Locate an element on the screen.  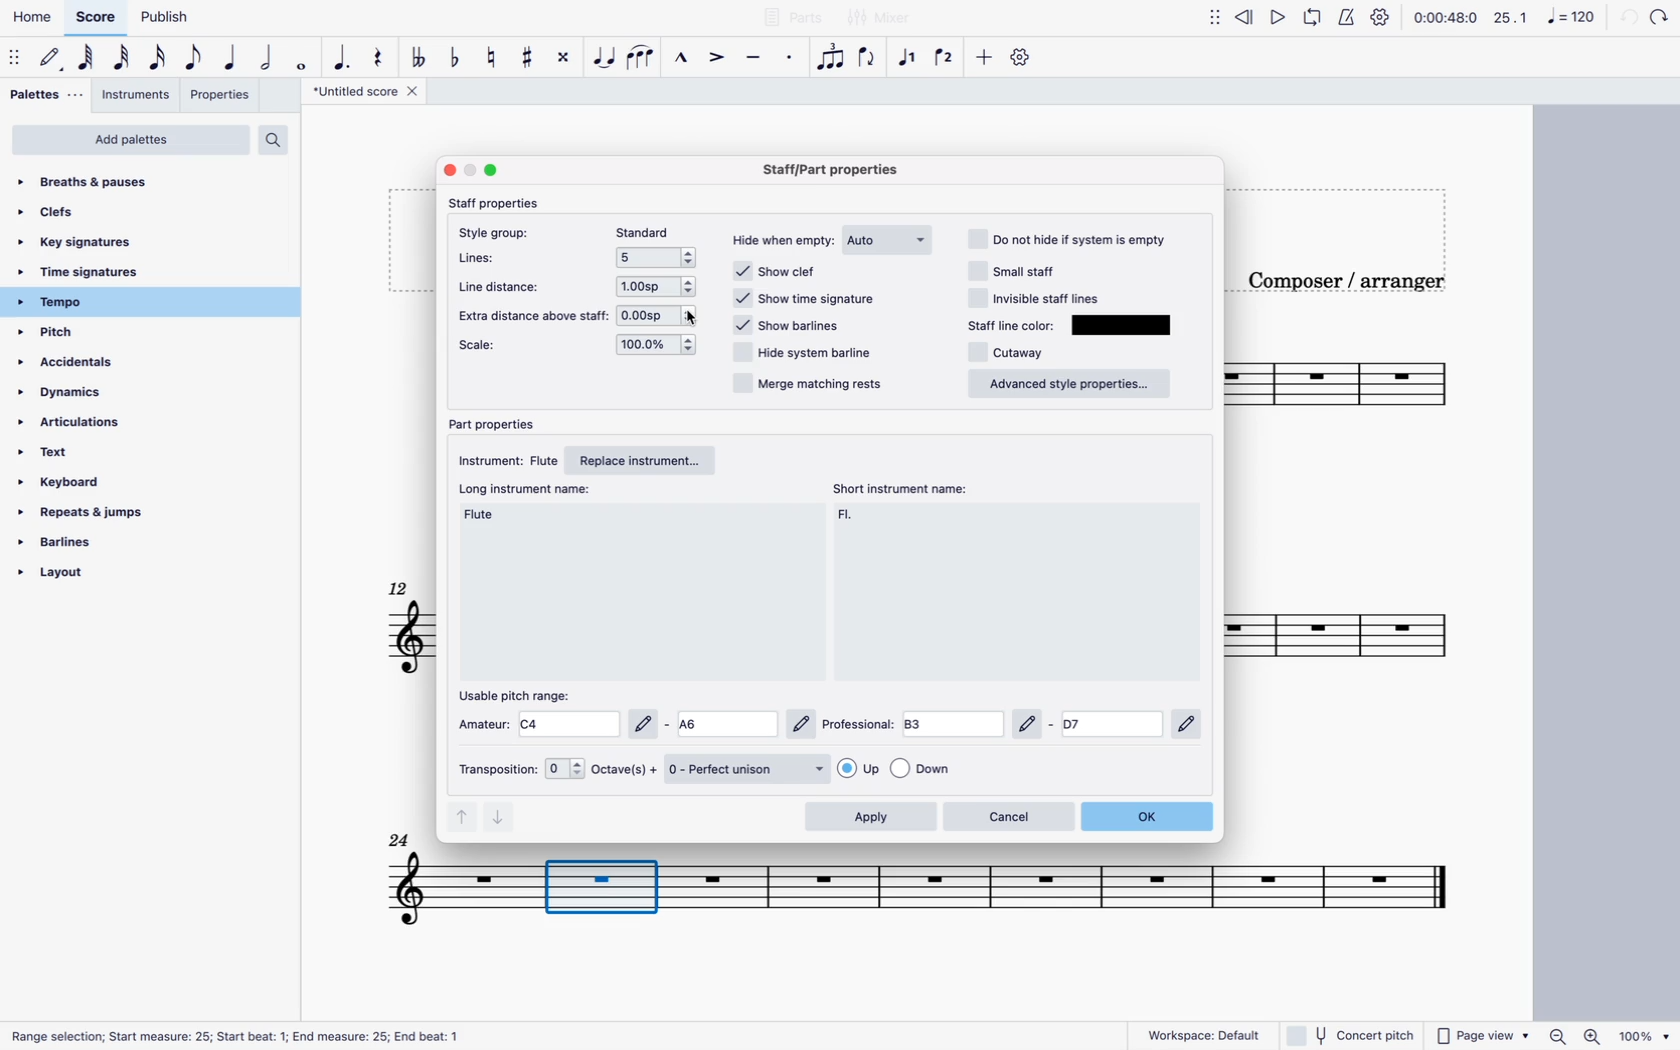
slur is located at coordinates (642, 58).